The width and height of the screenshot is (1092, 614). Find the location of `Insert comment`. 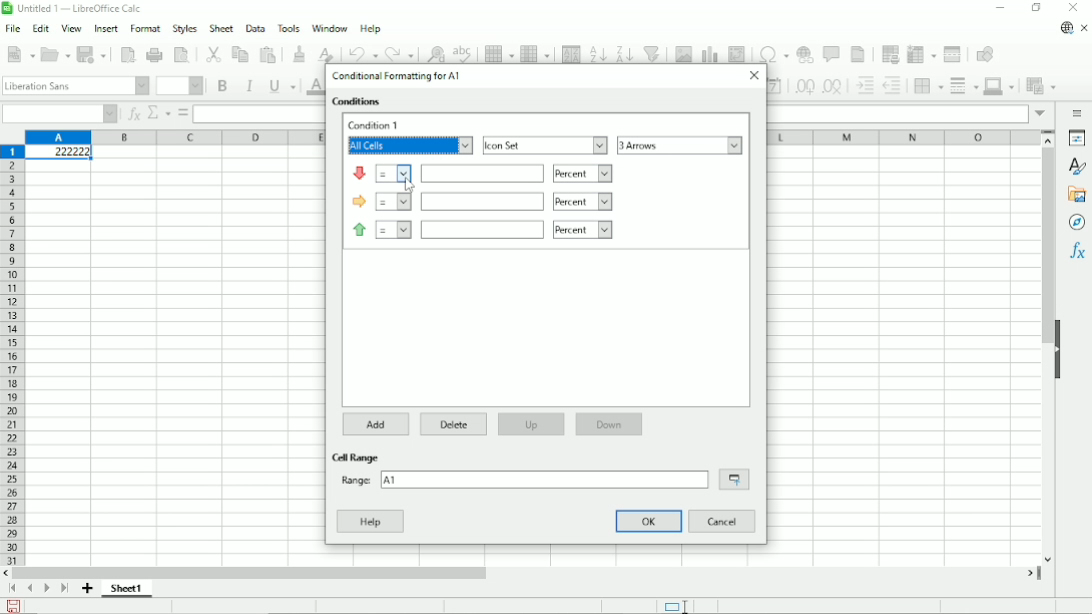

Insert comment is located at coordinates (832, 55).